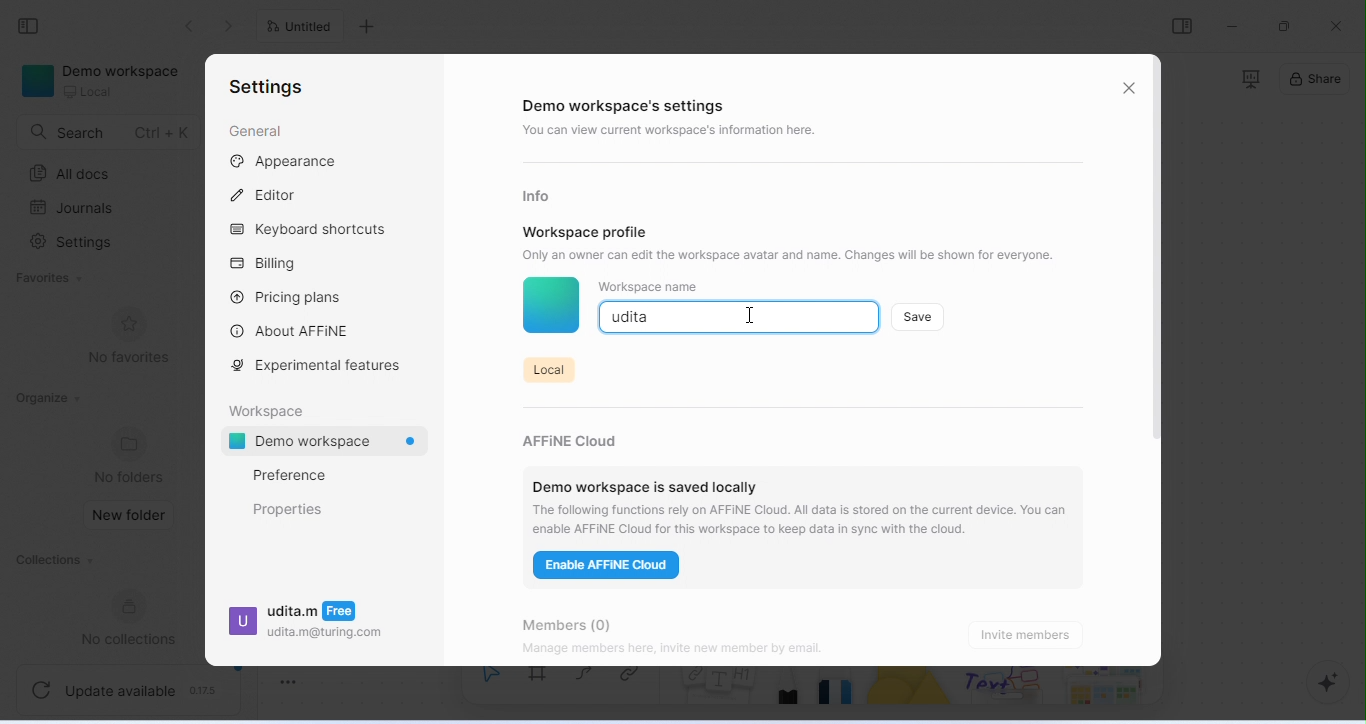  I want to click on curve, so click(589, 681).